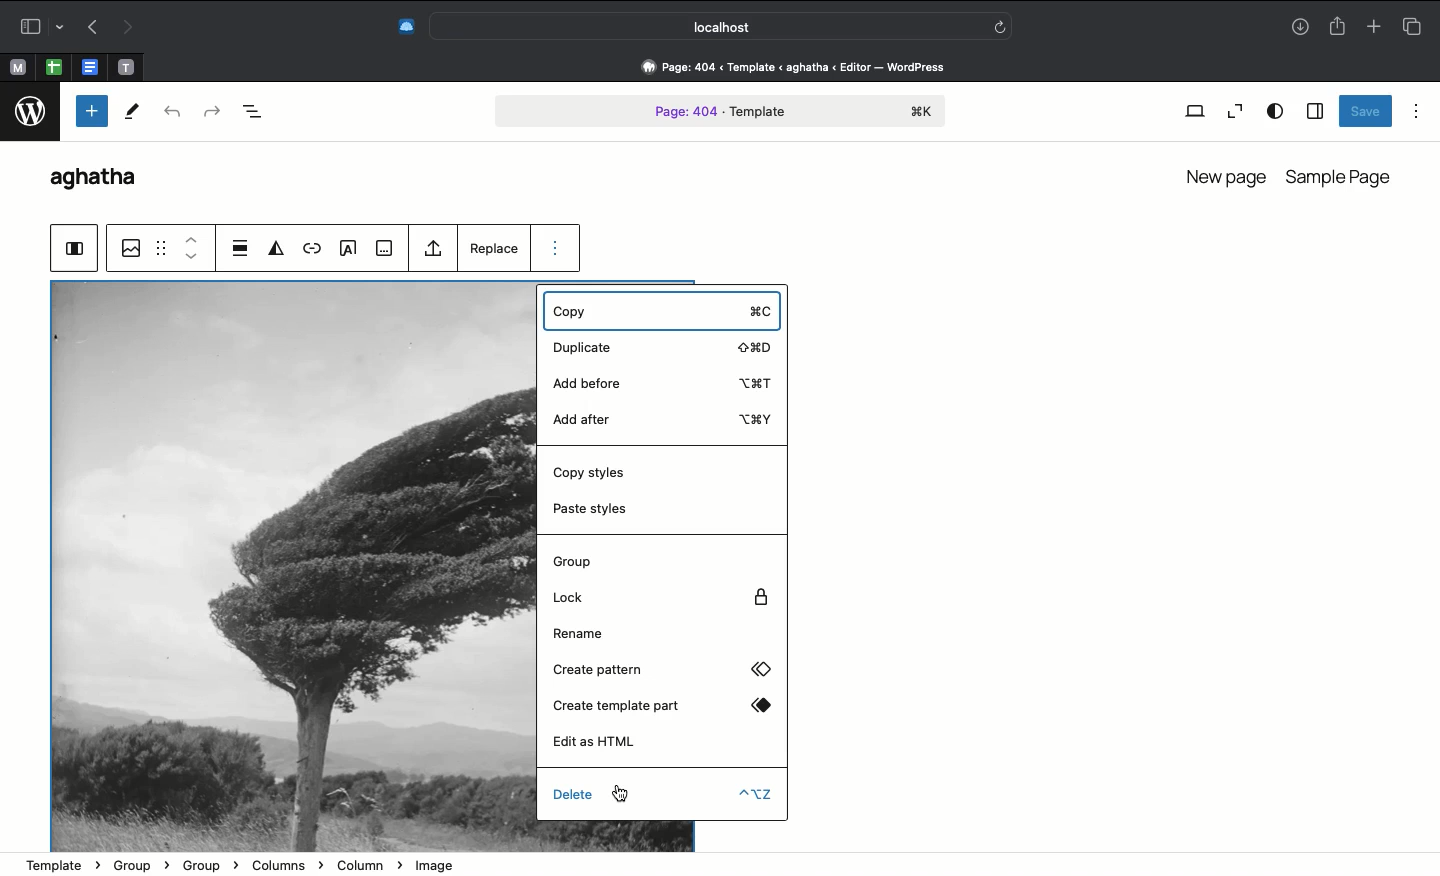 This screenshot has width=1440, height=876. I want to click on Group, so click(75, 250).